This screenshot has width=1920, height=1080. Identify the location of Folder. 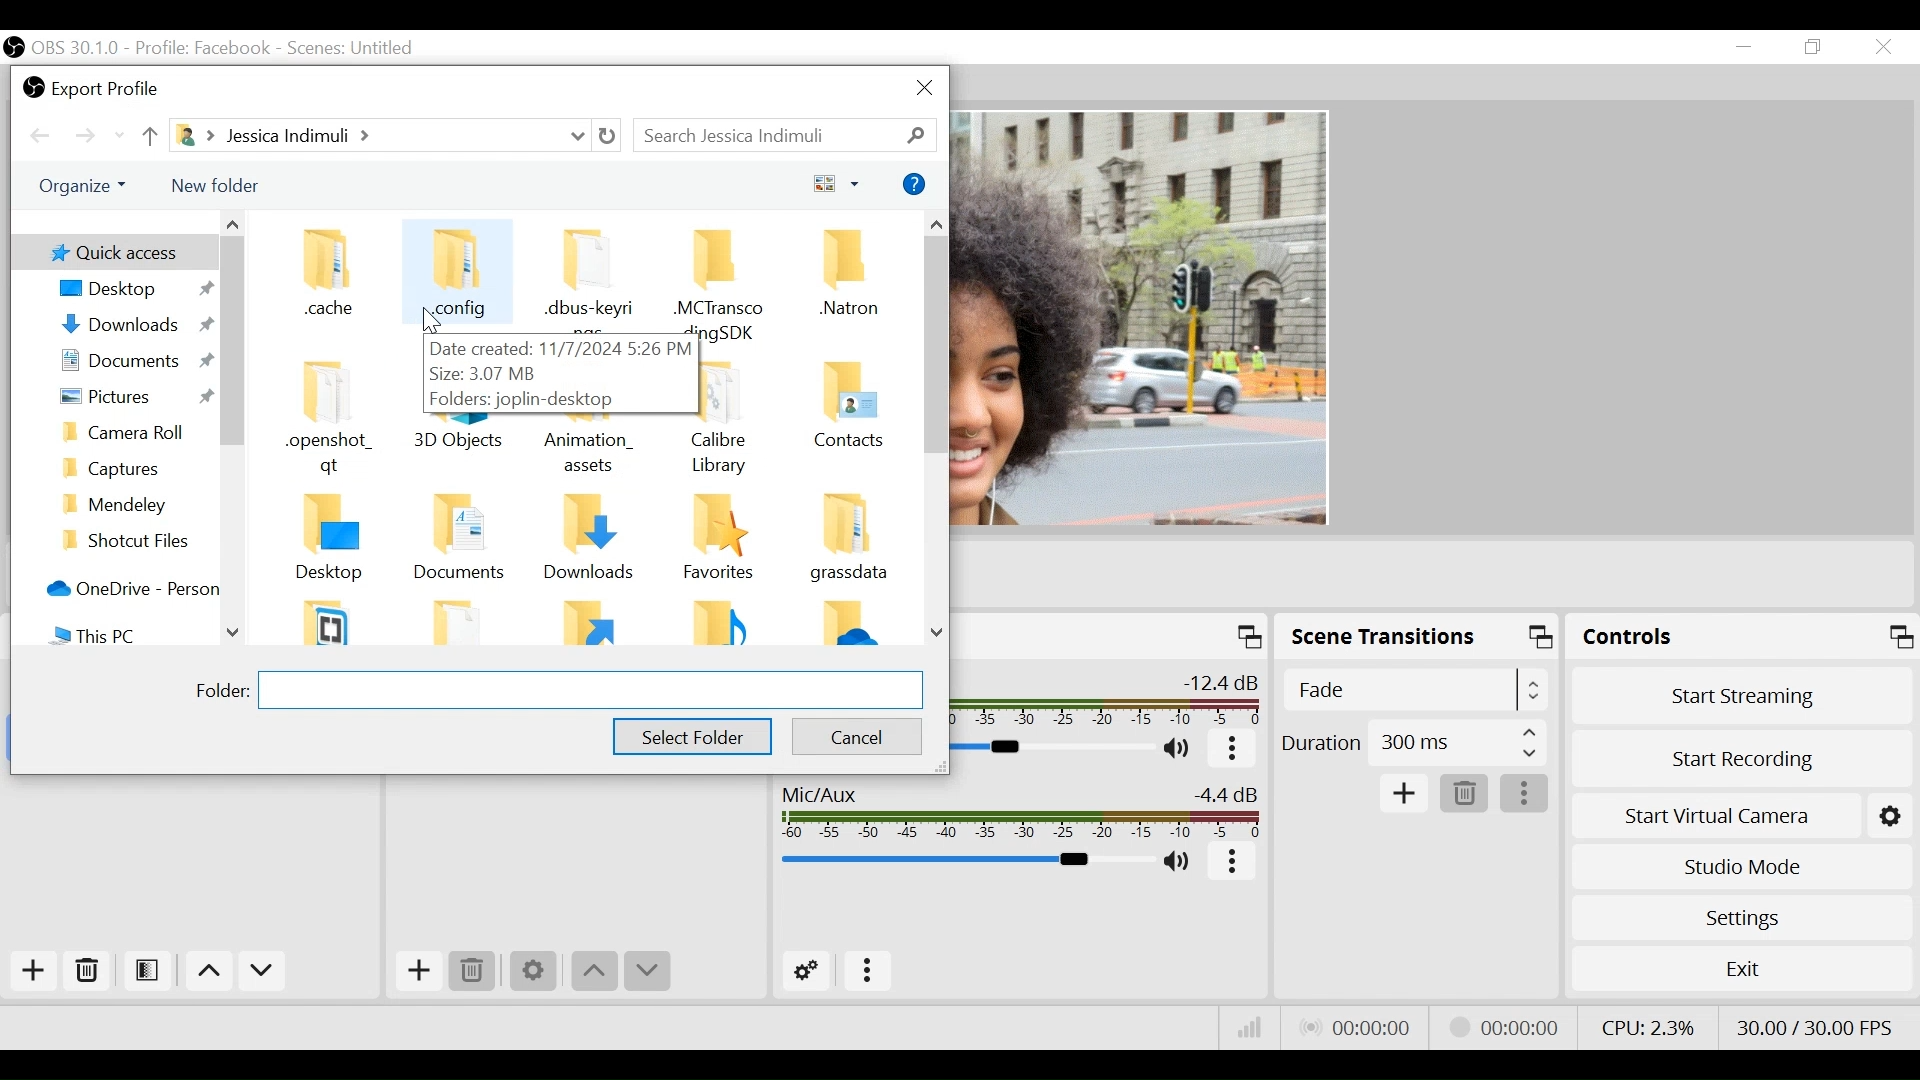
(460, 277).